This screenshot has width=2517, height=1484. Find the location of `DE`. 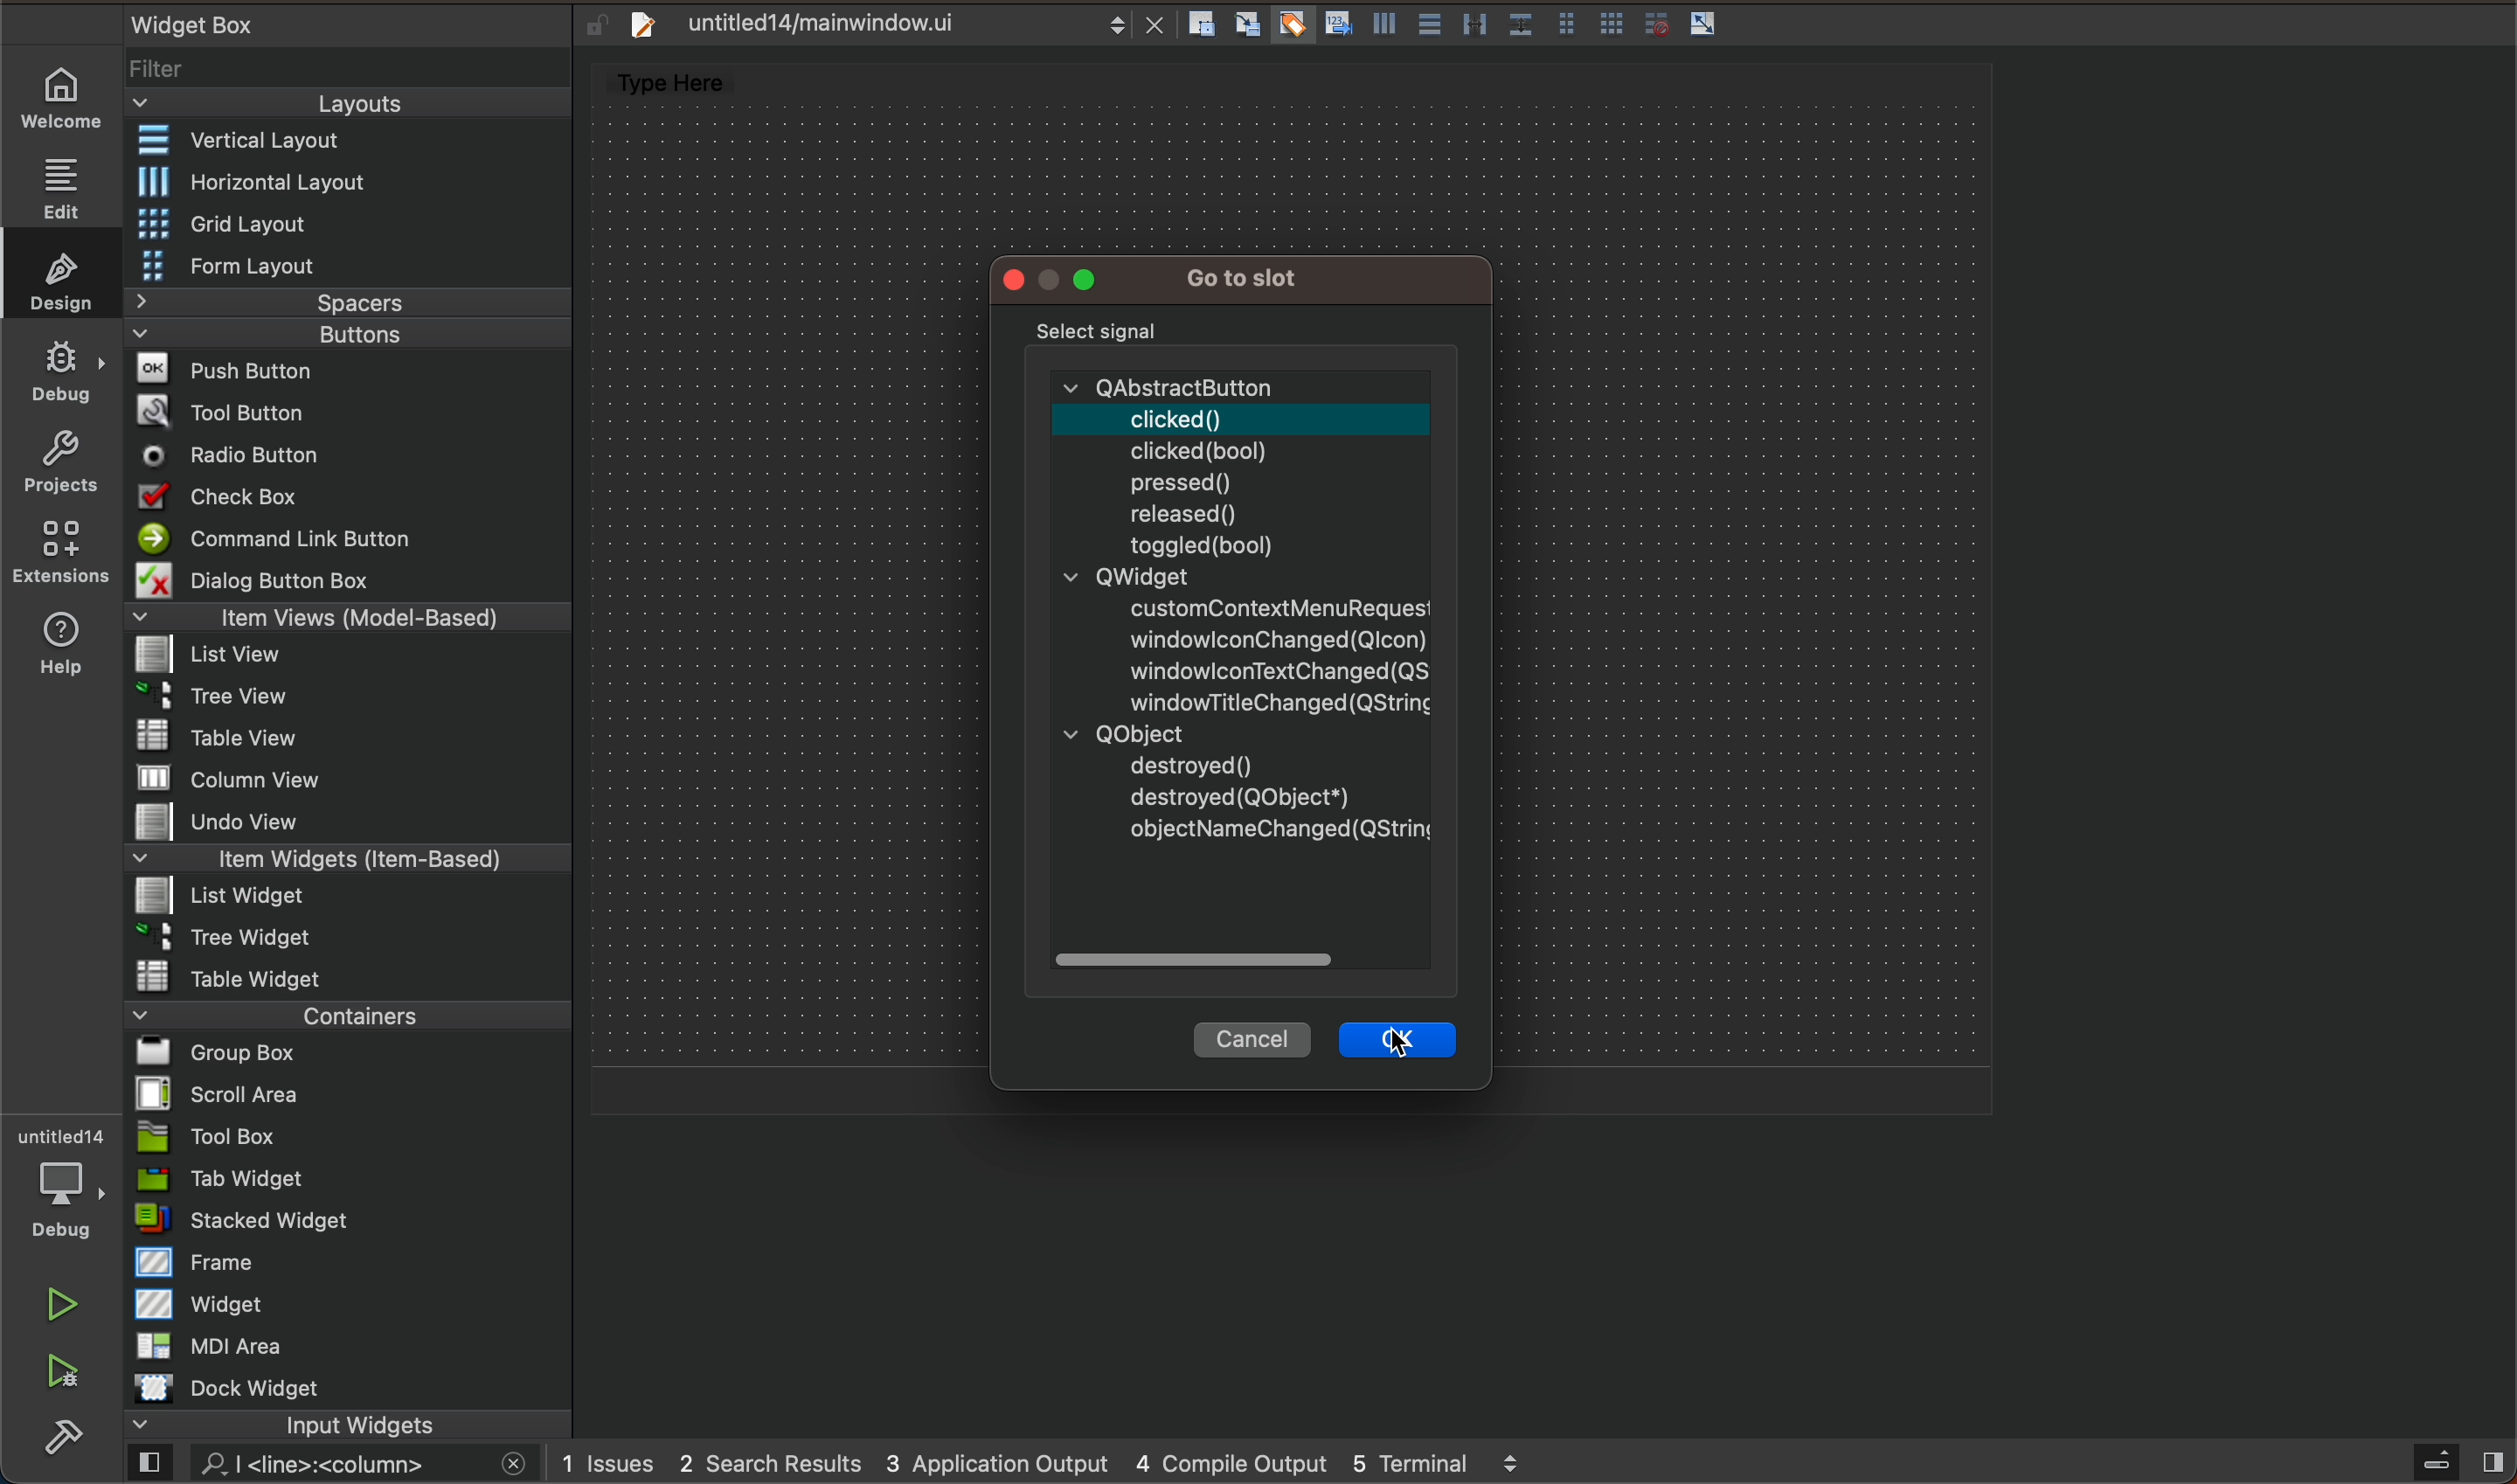

DE is located at coordinates (57, 375).